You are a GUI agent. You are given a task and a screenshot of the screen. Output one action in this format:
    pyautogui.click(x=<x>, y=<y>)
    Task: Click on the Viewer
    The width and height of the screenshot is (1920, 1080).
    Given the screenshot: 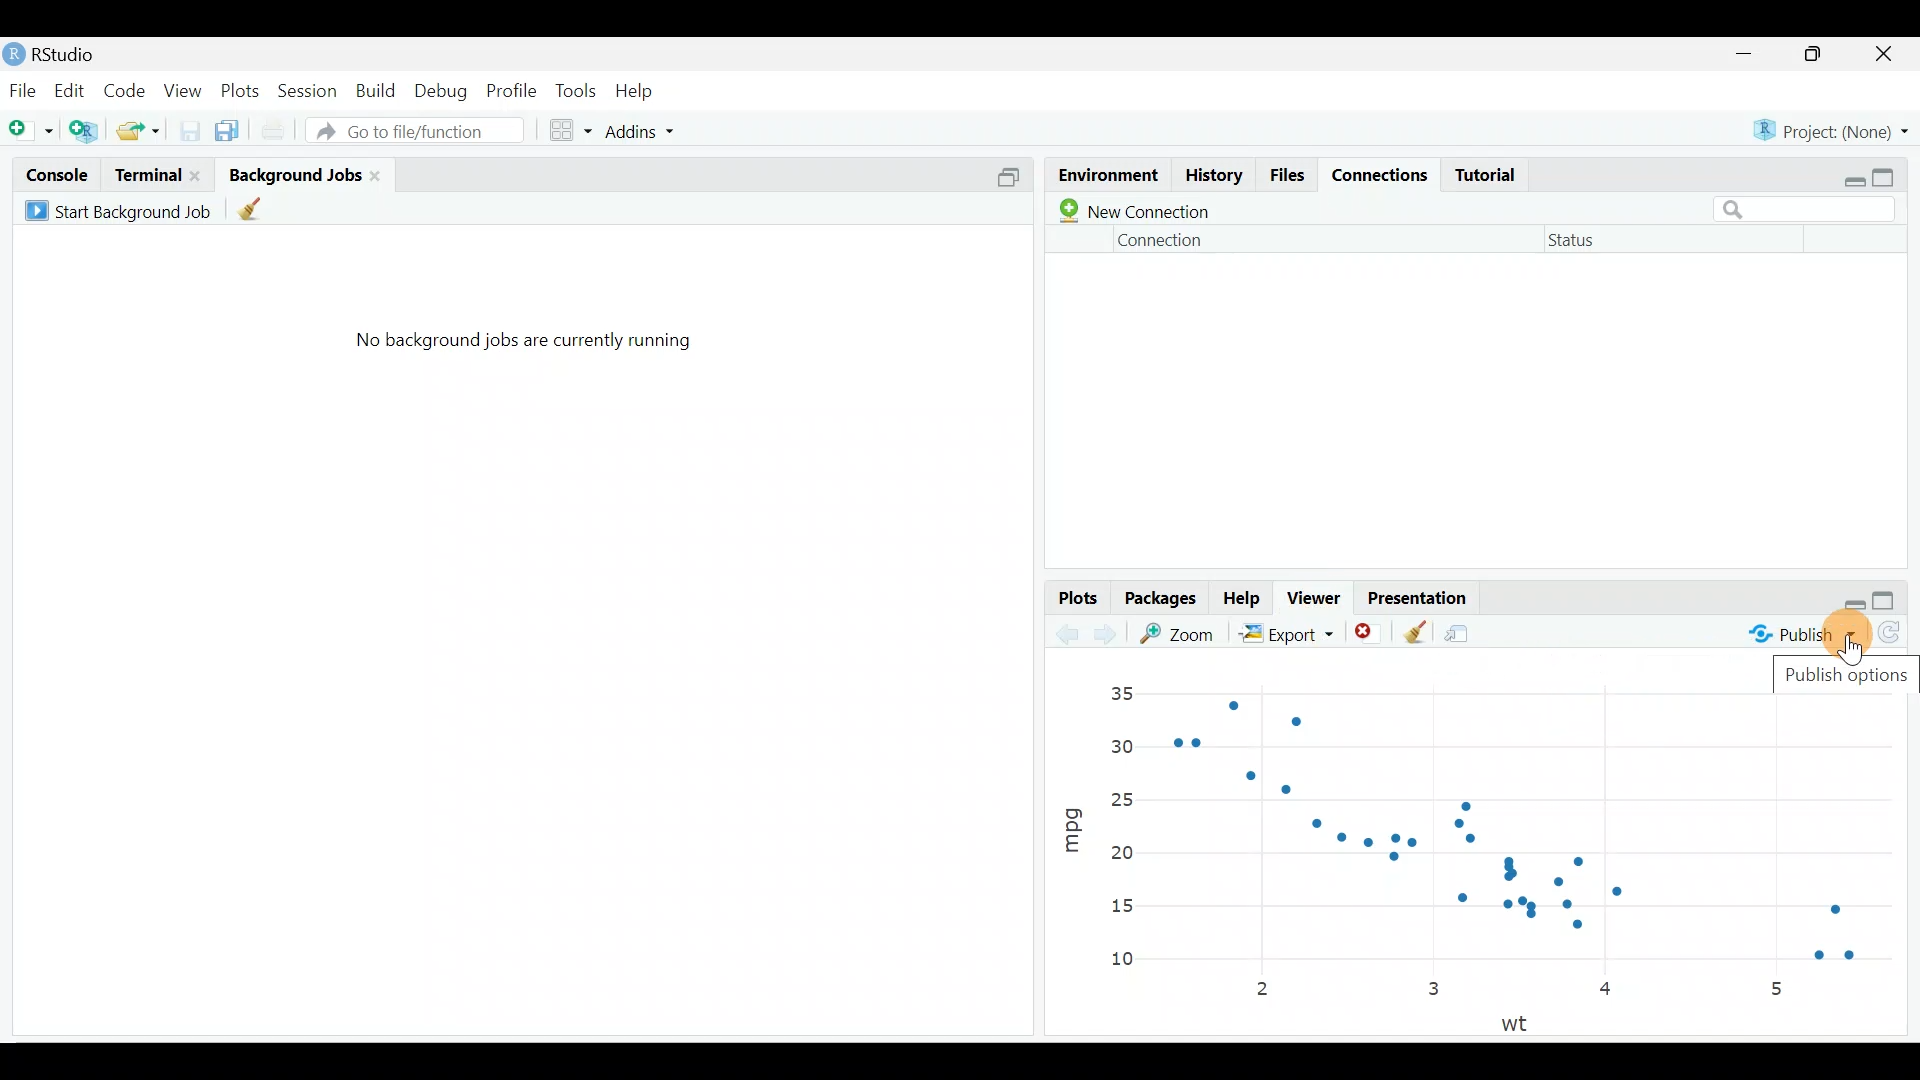 What is the action you would take?
    pyautogui.click(x=1319, y=597)
    